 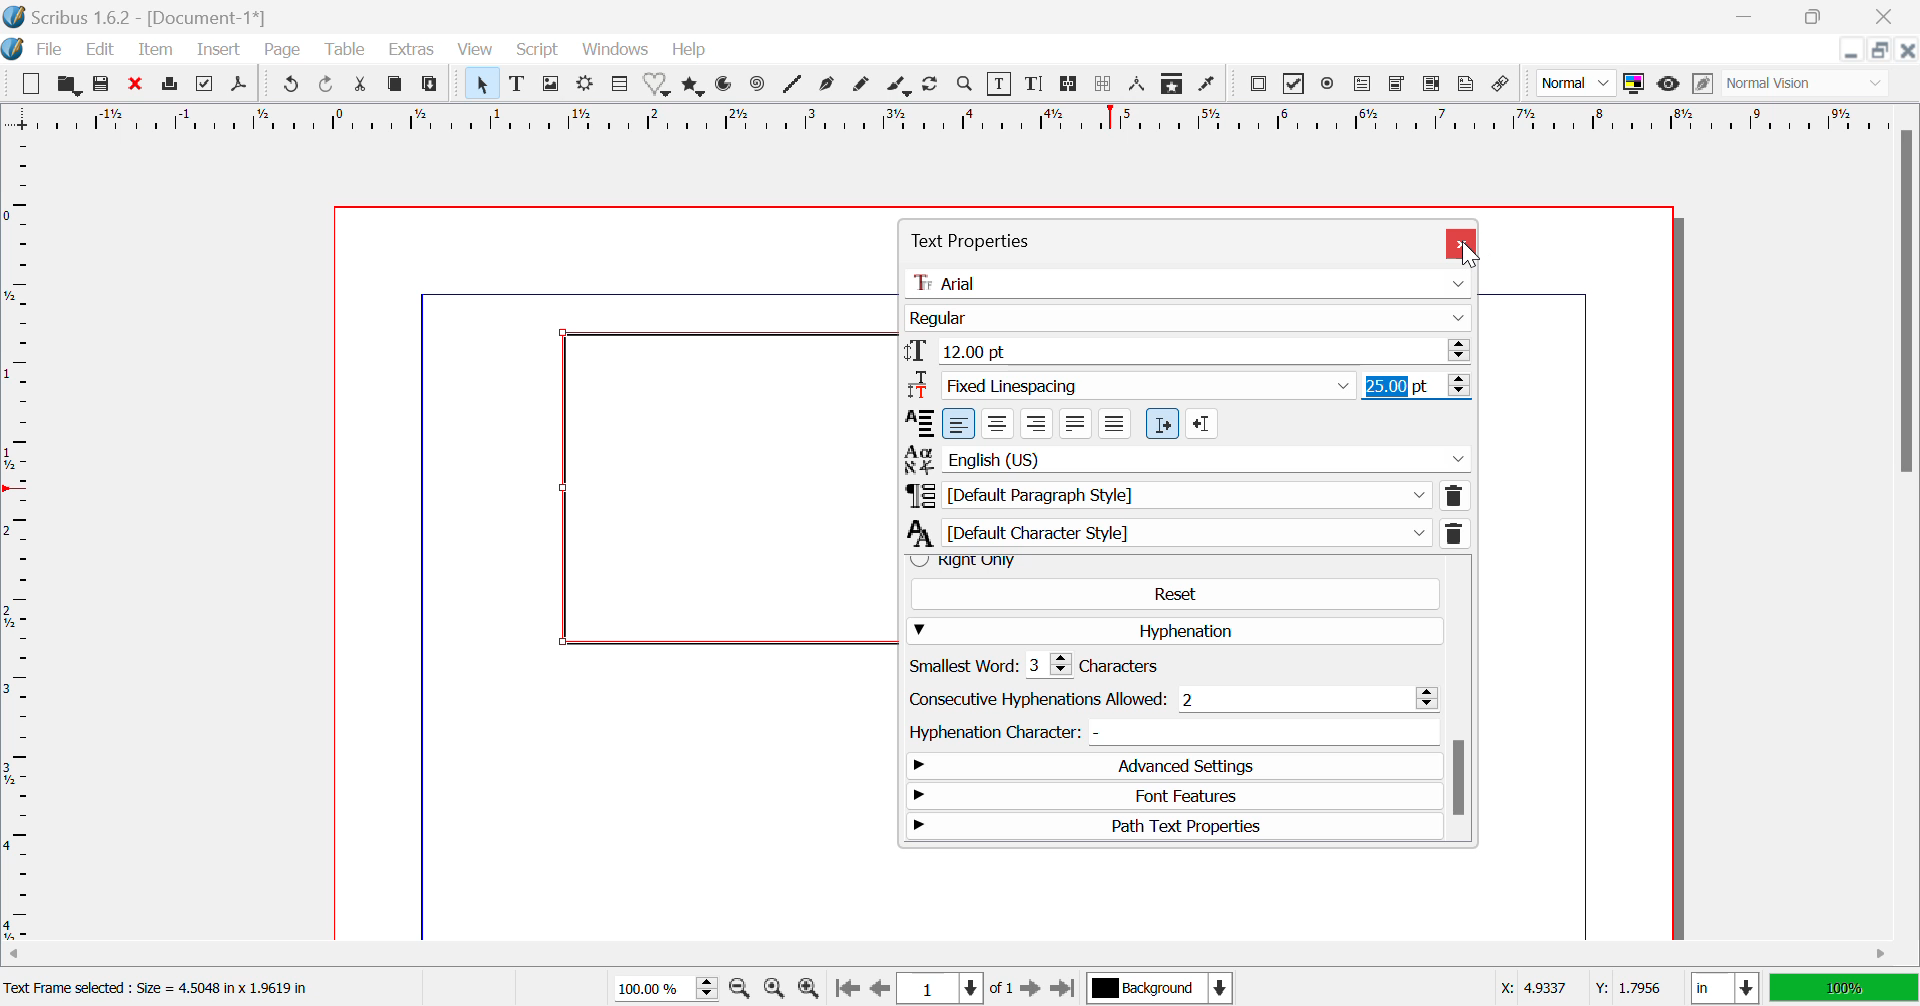 I want to click on Horizontal Page Margins, so click(x=24, y=540).